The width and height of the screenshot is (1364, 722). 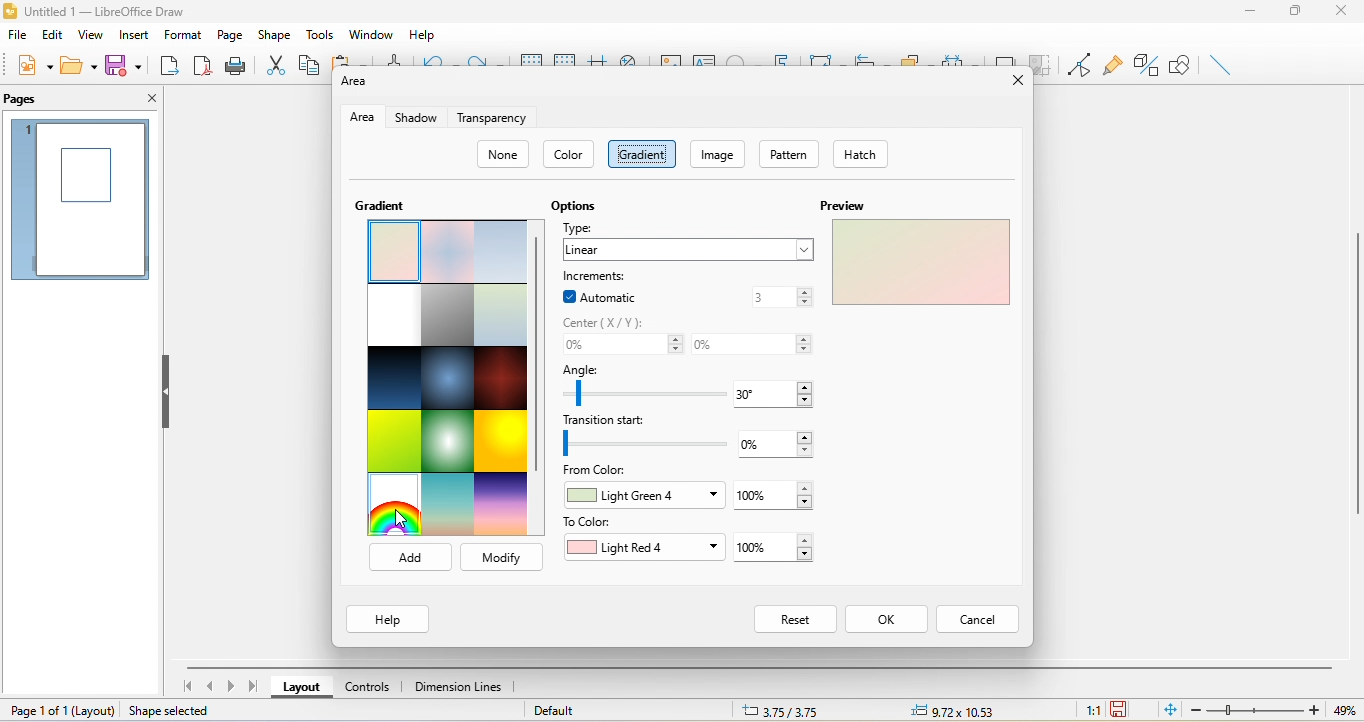 I want to click on minimize, so click(x=1250, y=13).